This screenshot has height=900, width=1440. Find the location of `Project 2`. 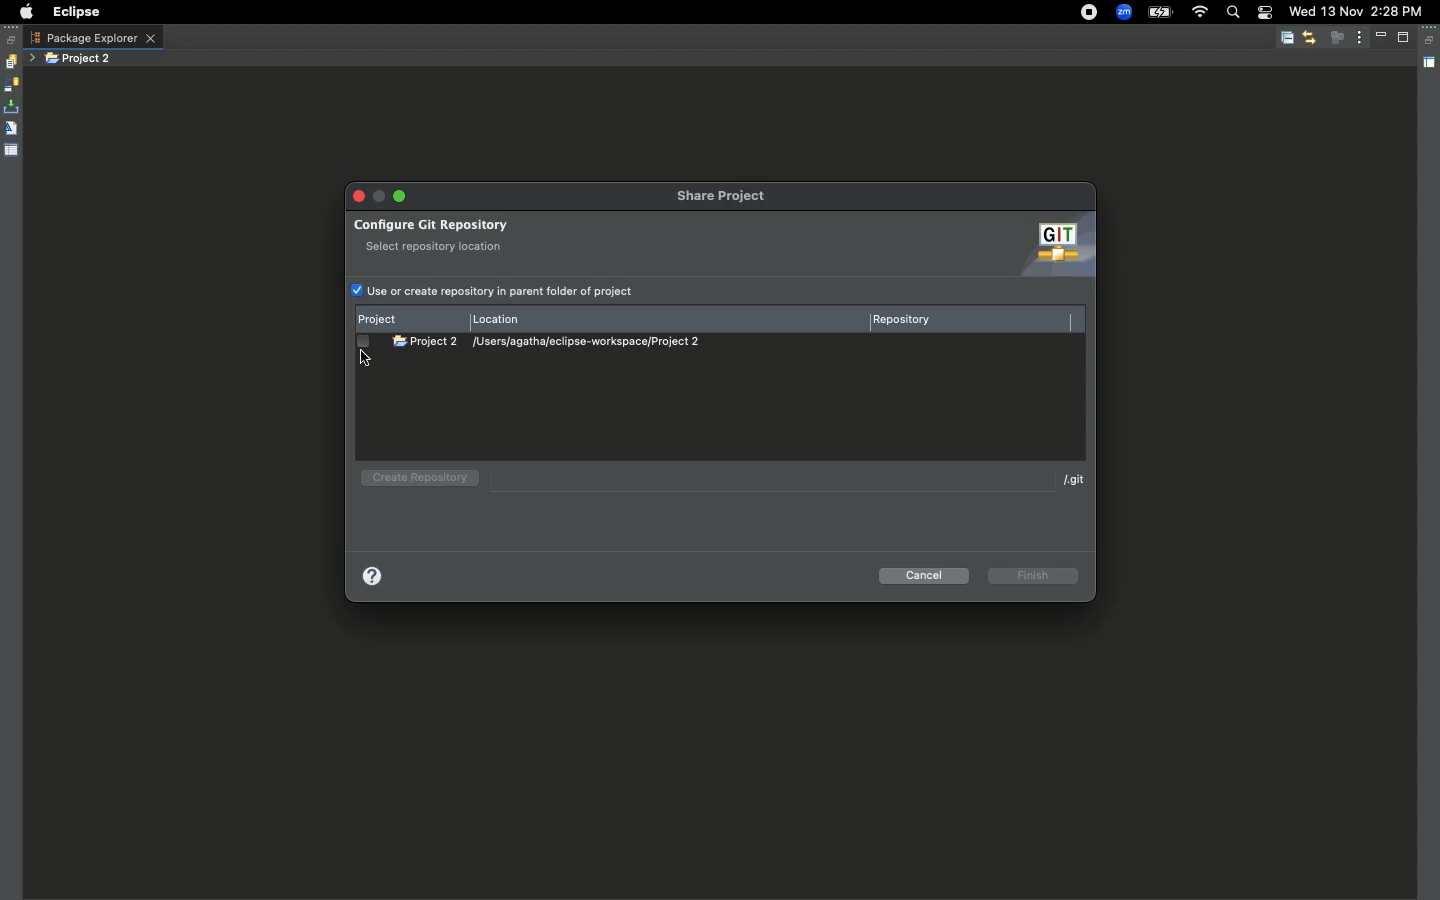

Project 2 is located at coordinates (80, 59).